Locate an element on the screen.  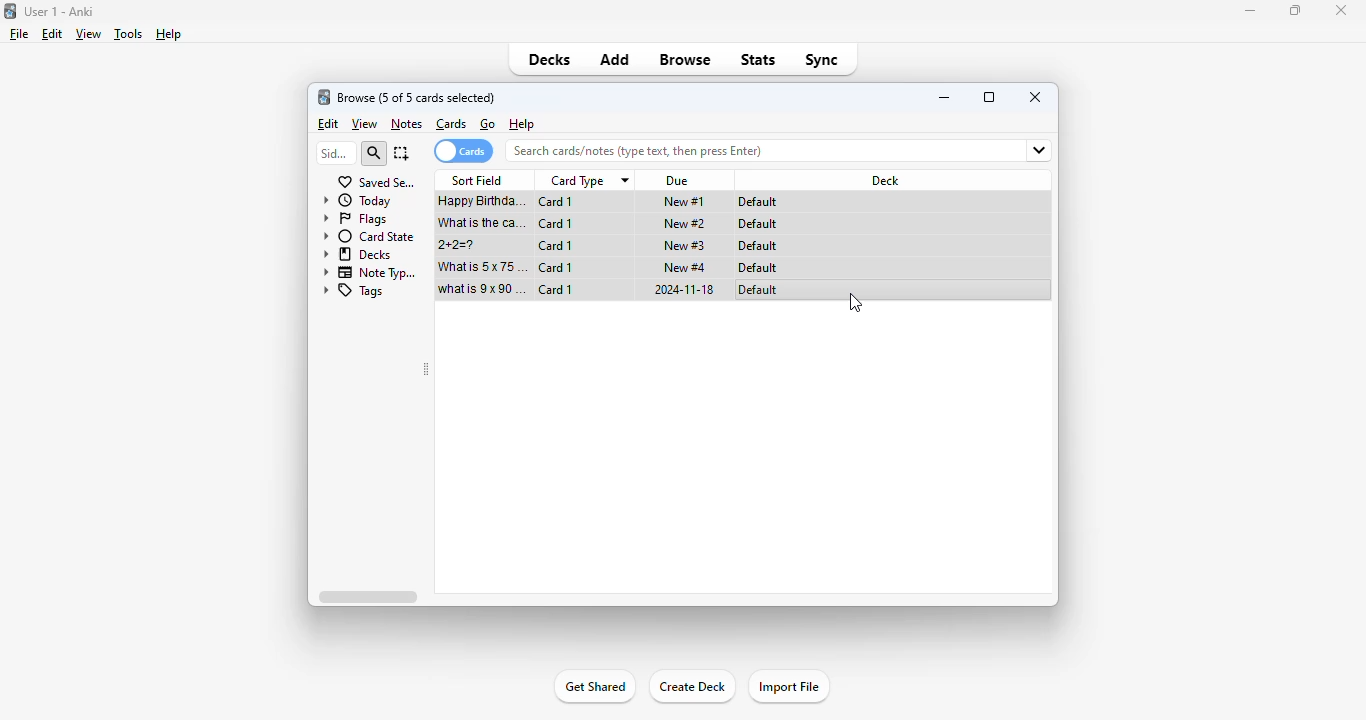
card 1 is located at coordinates (556, 224).